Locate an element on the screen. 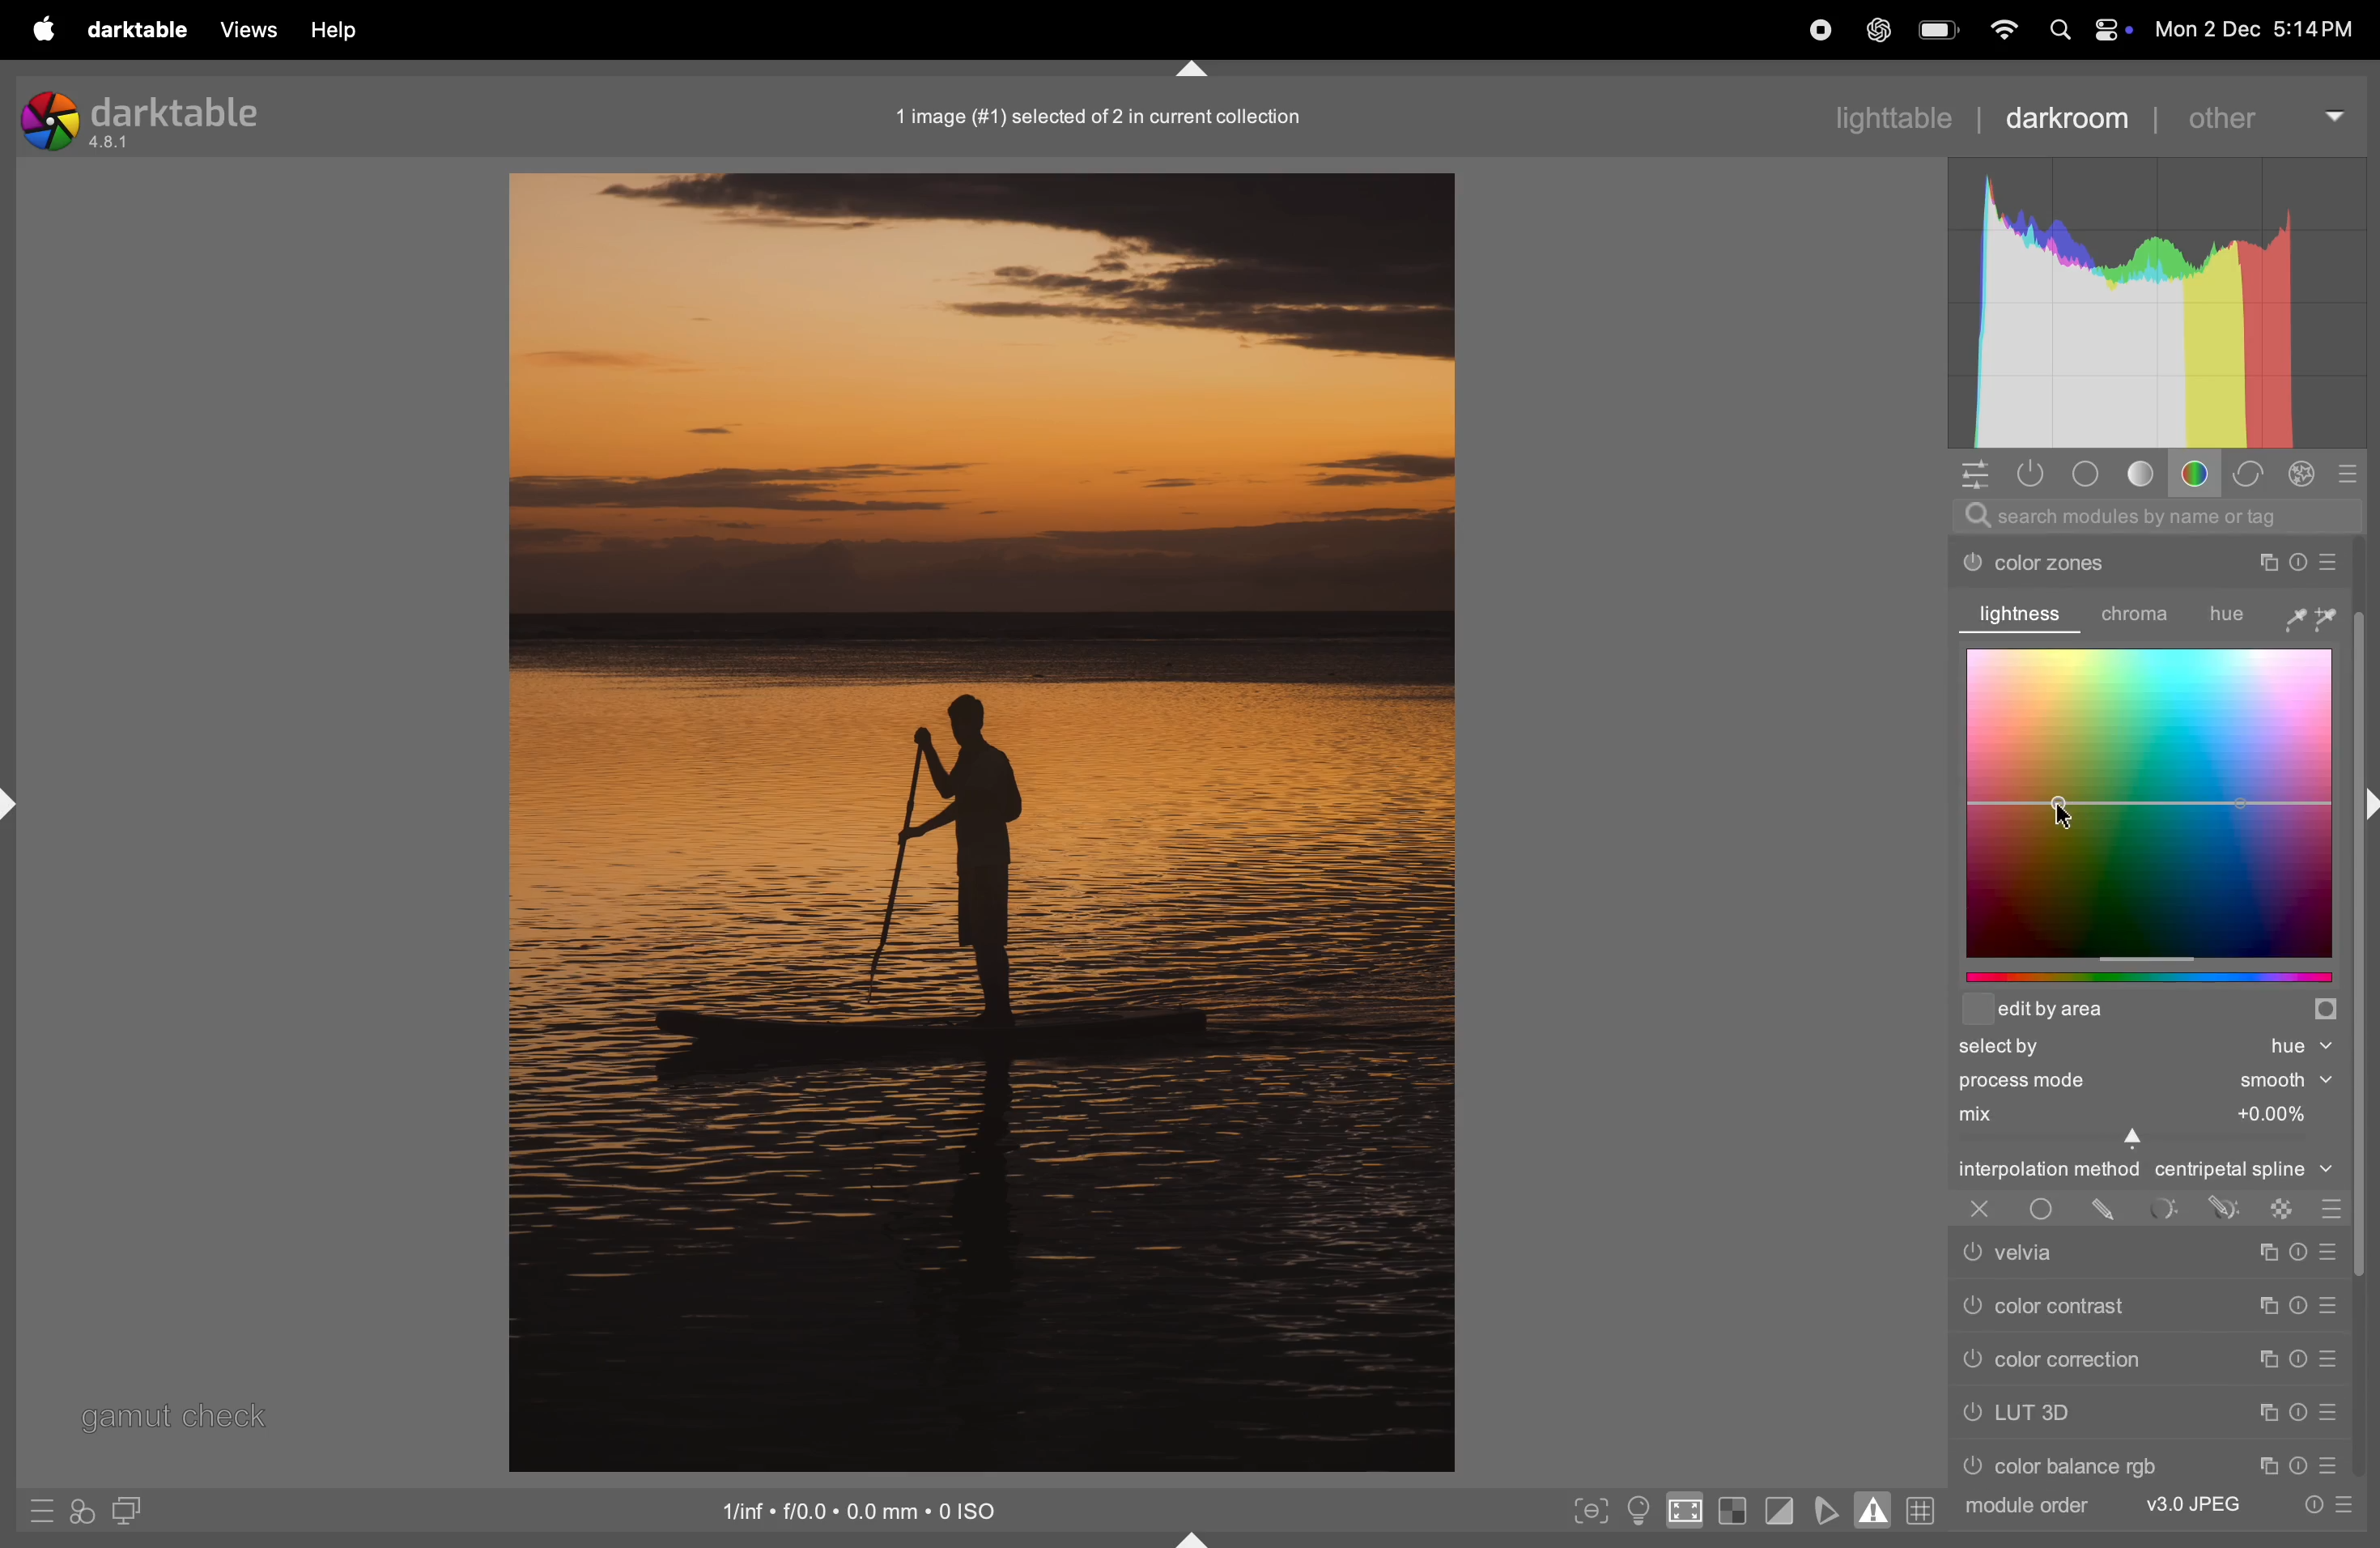  Smooth is located at coordinates (2286, 1081).